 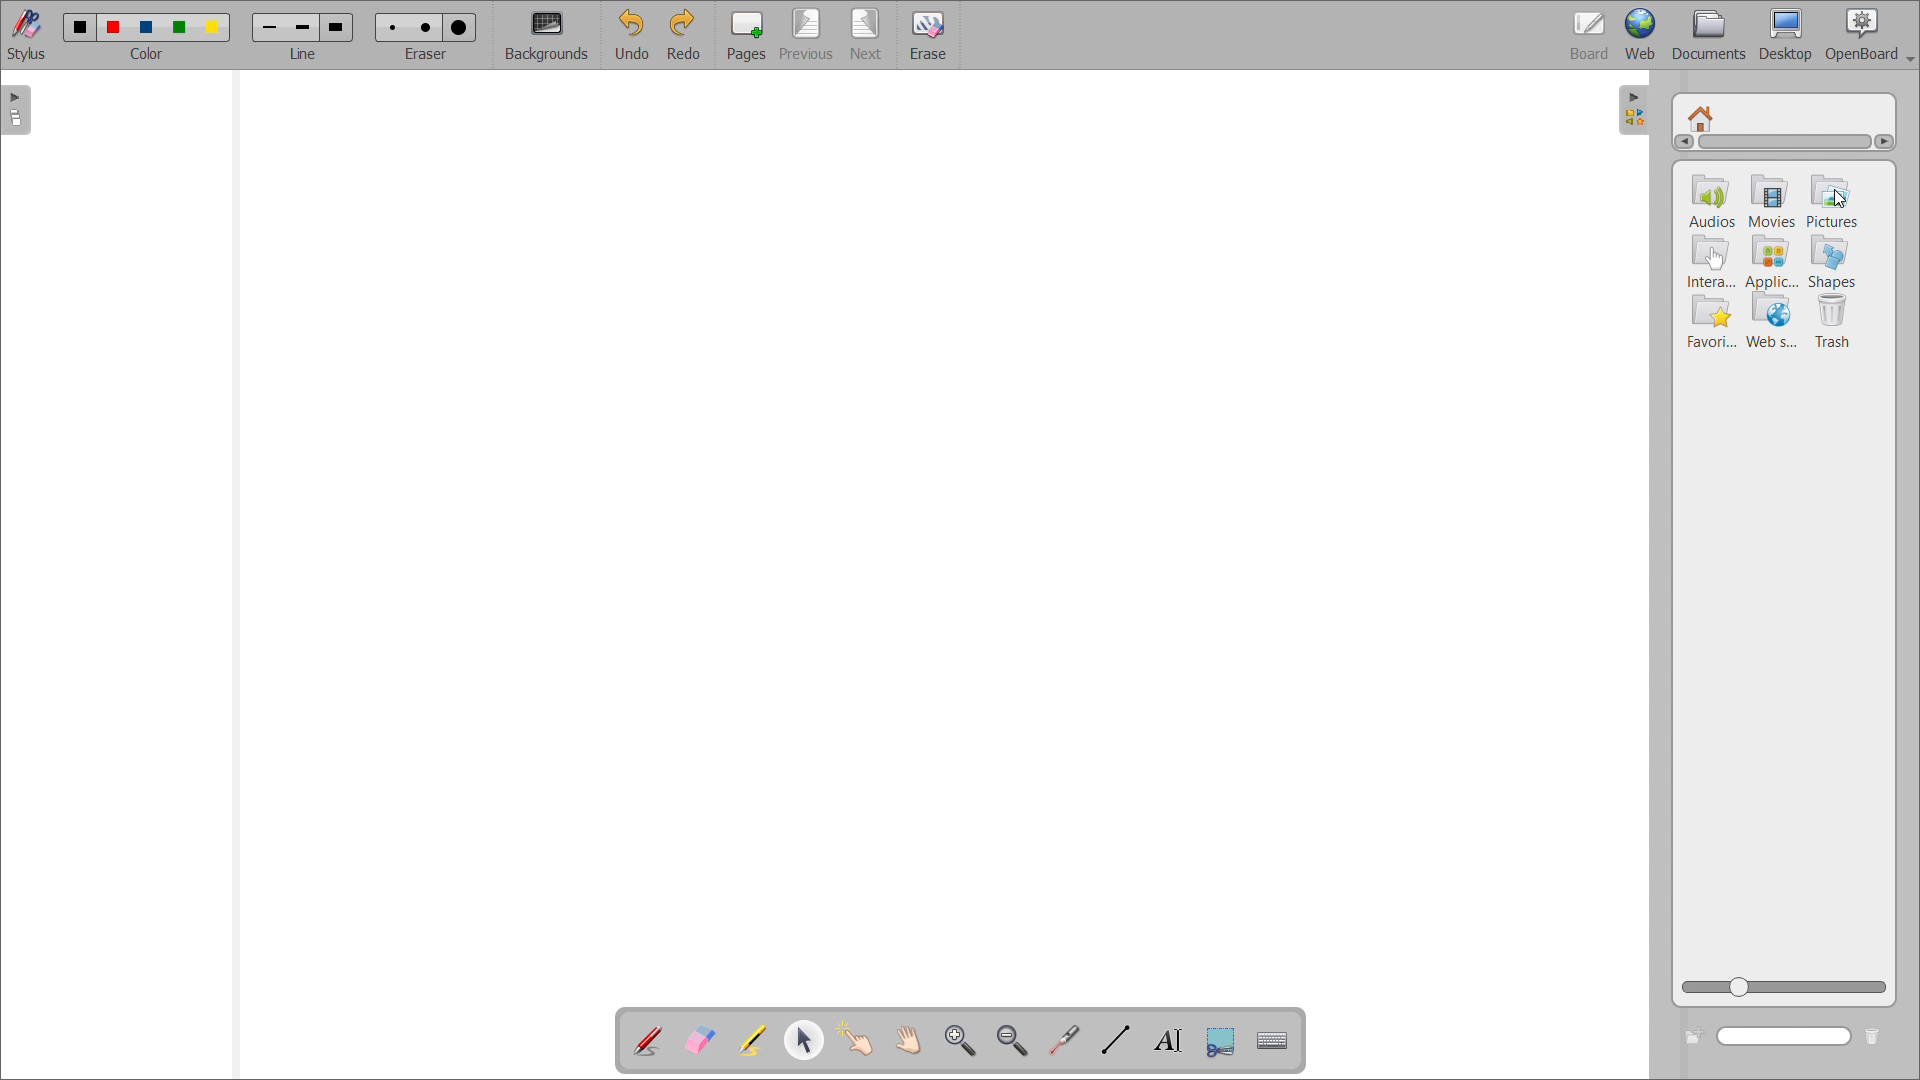 I want to click on open folders view, so click(x=1633, y=109).